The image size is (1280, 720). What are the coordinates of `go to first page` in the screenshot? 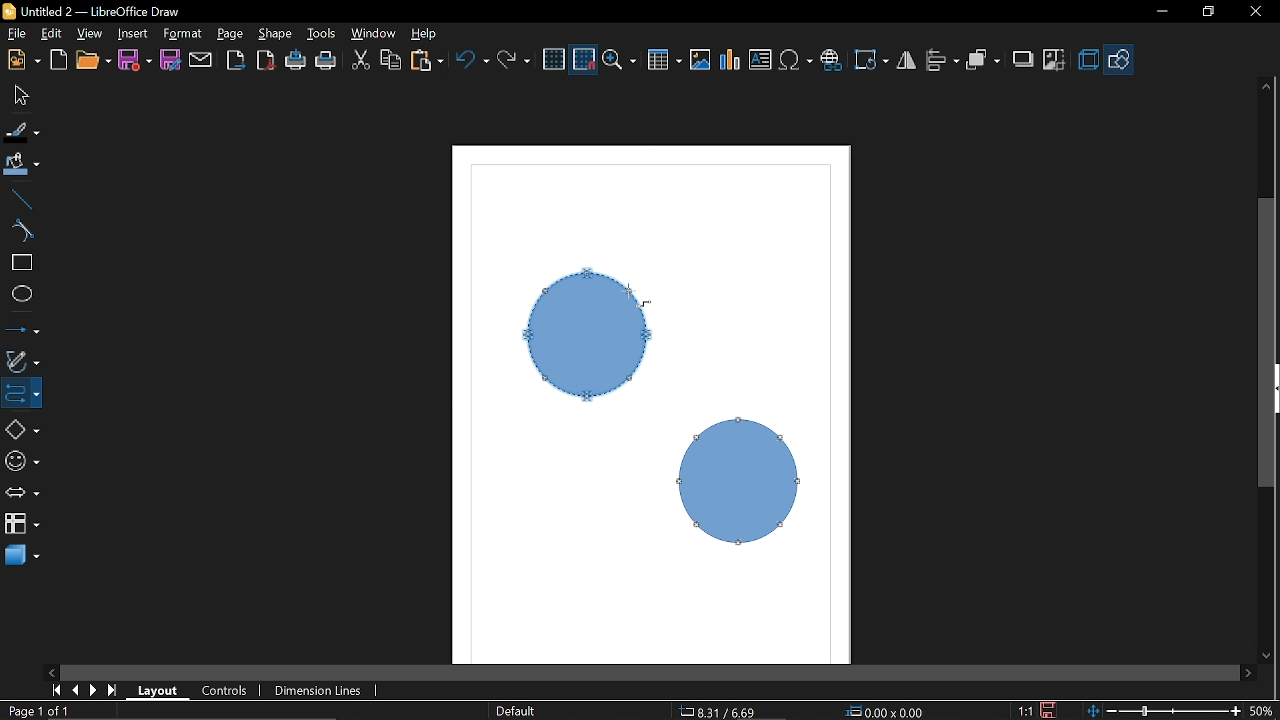 It's located at (54, 691).